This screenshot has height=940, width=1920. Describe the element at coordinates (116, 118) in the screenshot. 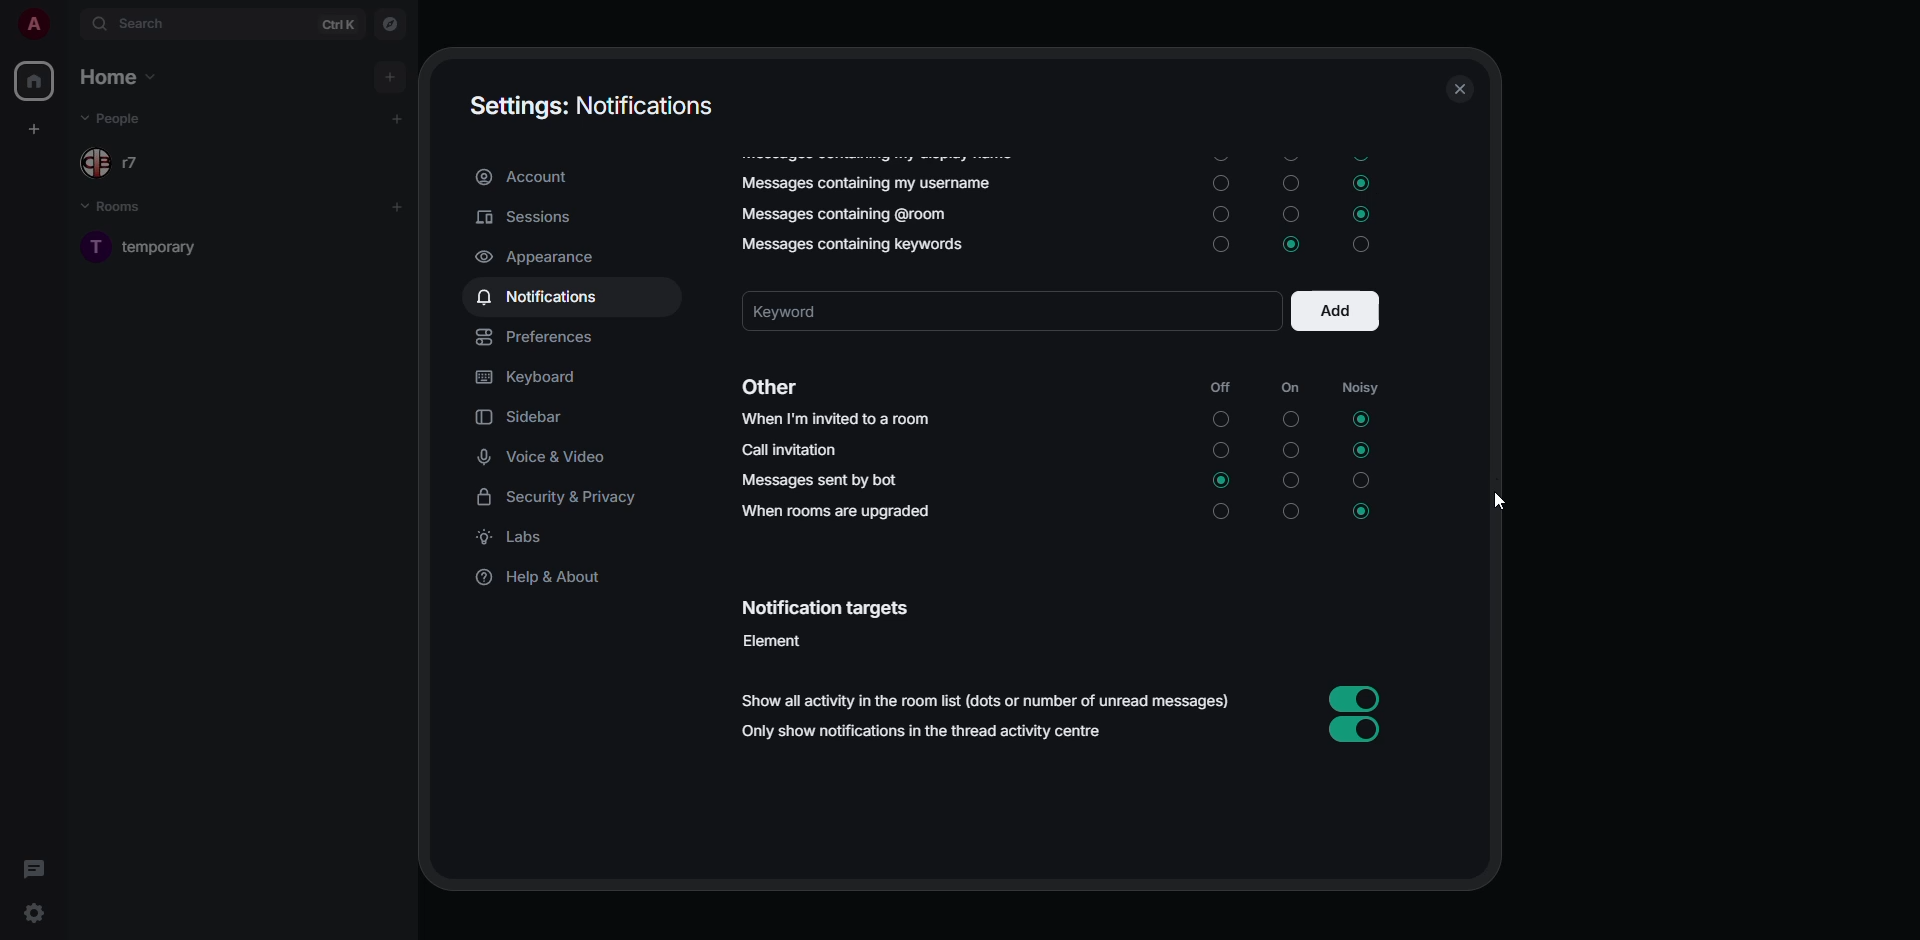

I see `people` at that location.